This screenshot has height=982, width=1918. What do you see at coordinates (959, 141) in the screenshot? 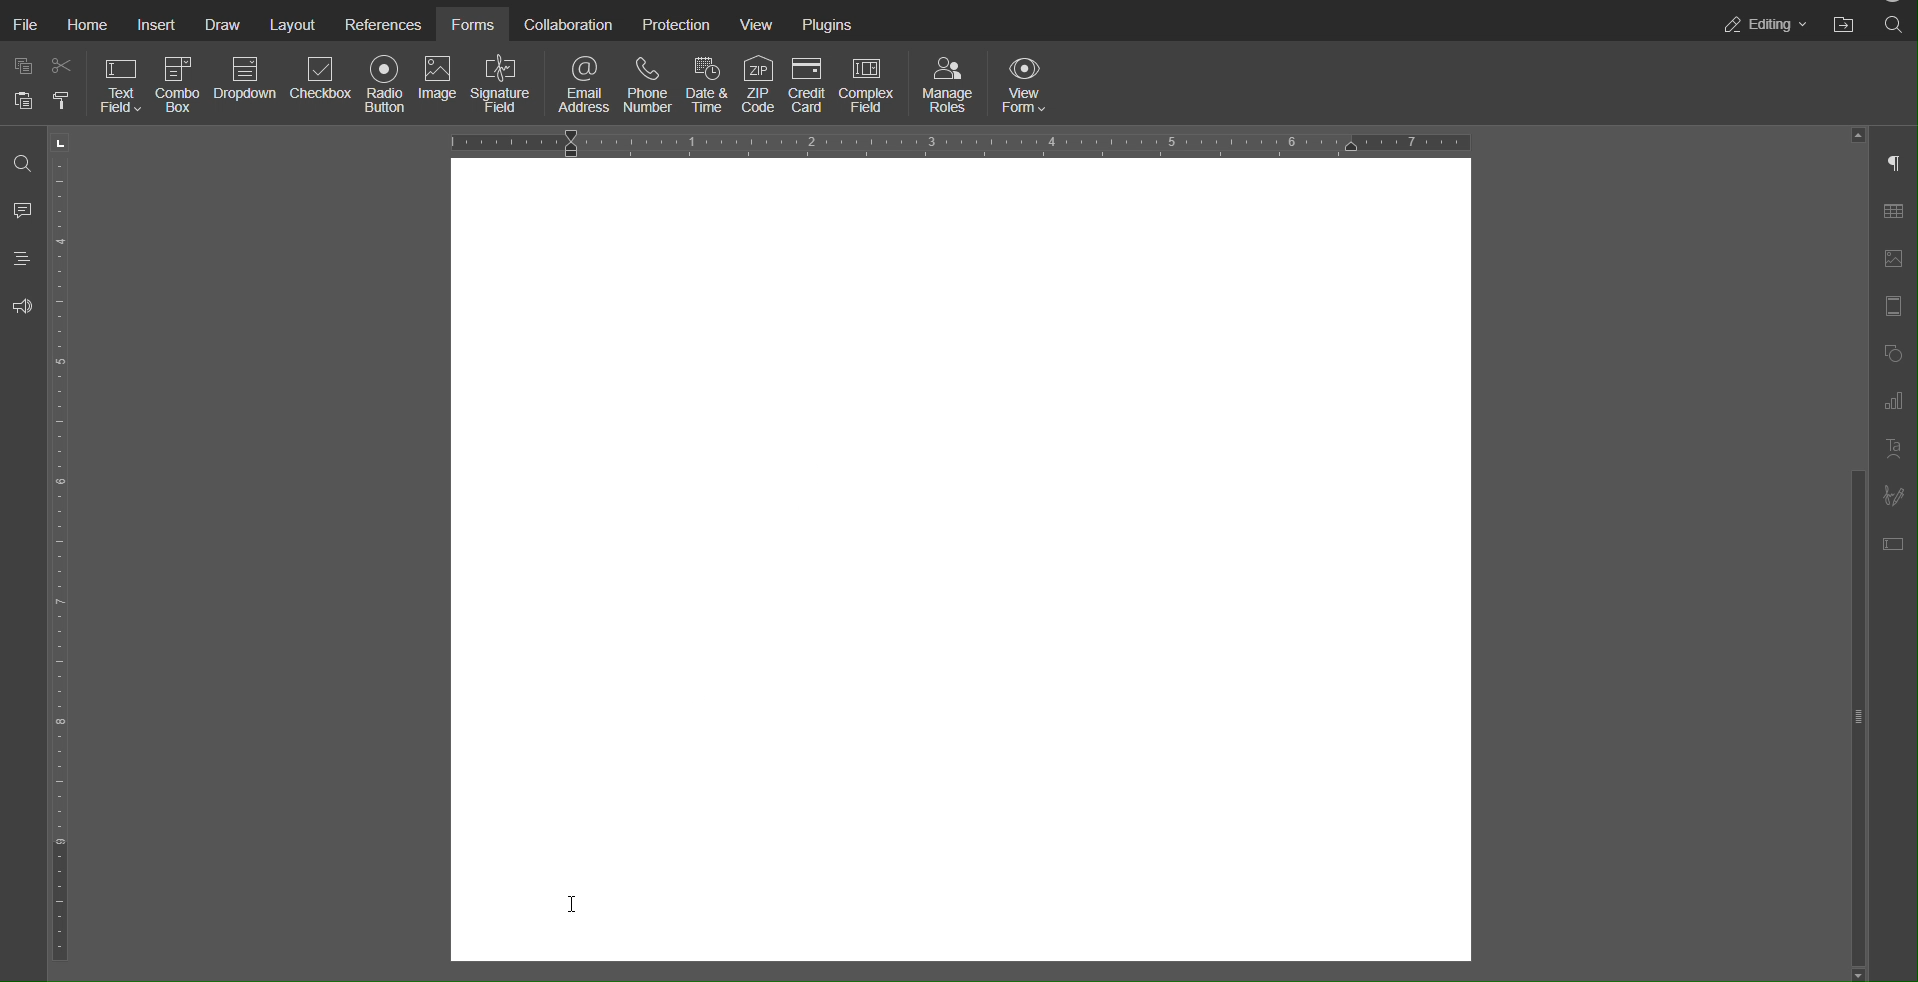
I see `Horizontal Ruler` at bounding box center [959, 141].